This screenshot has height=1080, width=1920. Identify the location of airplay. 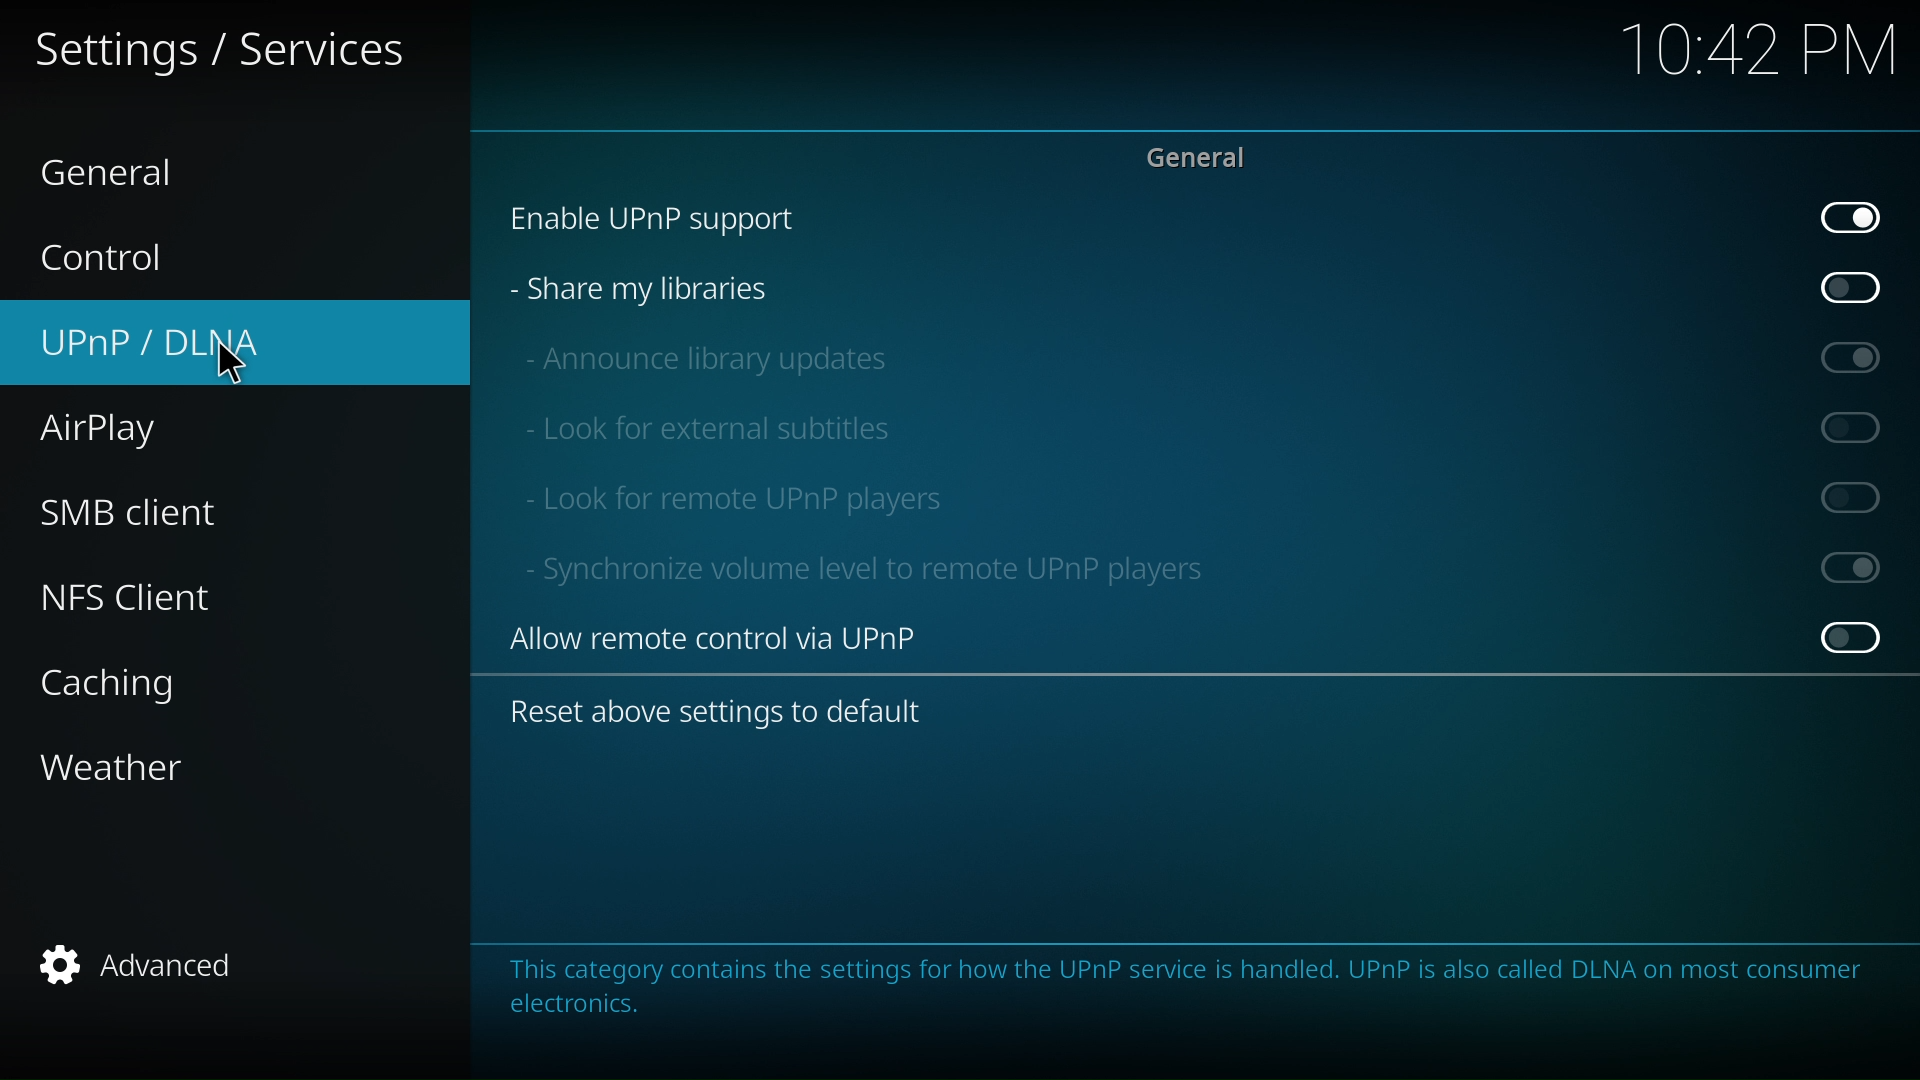
(101, 430).